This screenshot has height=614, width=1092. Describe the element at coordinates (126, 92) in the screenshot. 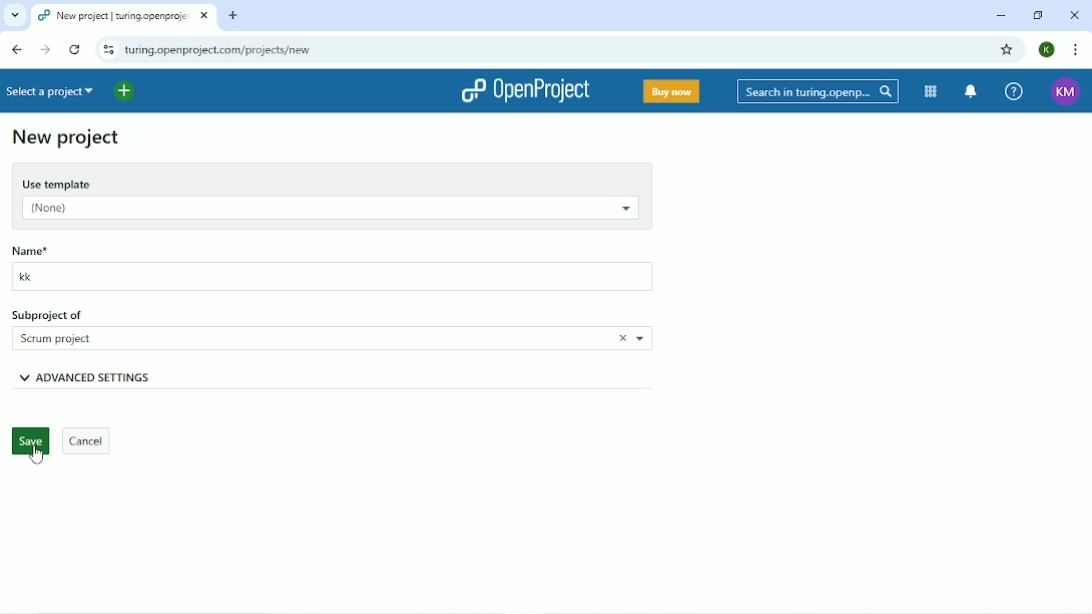

I see `Open quick add menu` at that location.